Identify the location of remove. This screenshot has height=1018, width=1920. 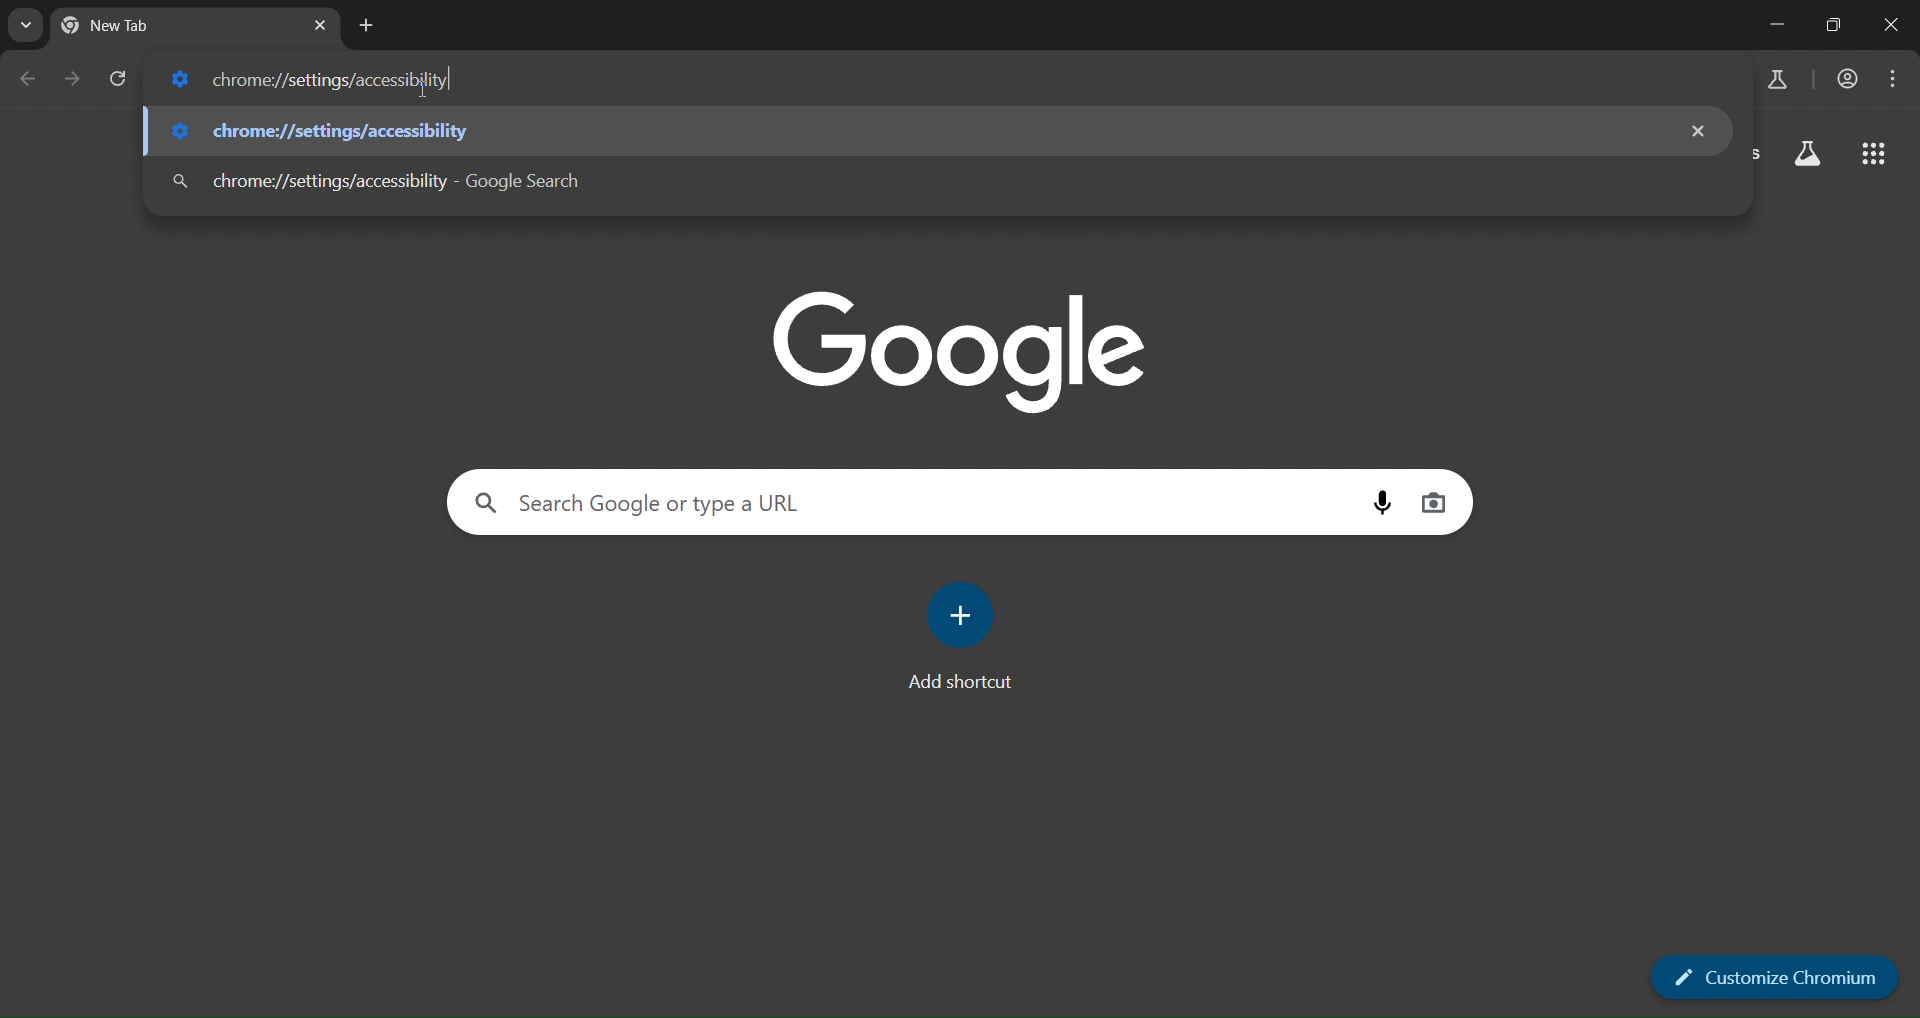
(1694, 130).